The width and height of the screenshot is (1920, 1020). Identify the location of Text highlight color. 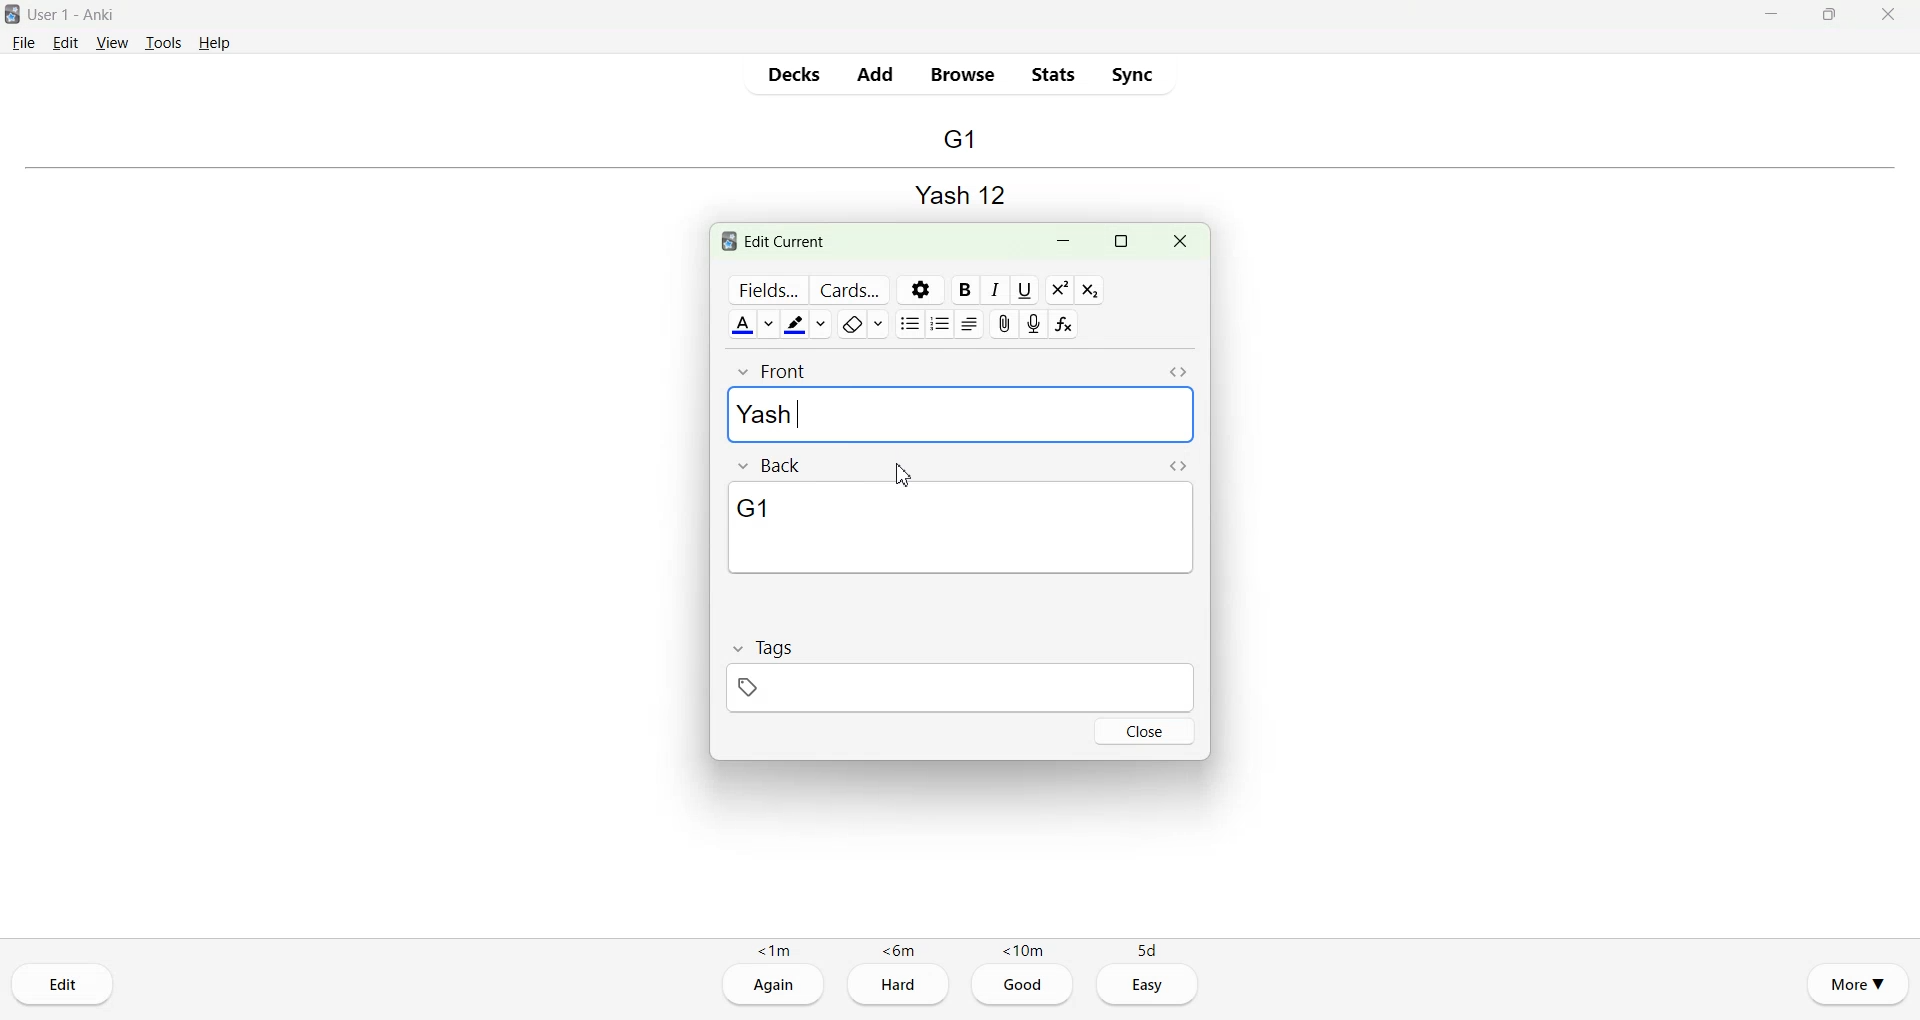
(797, 325).